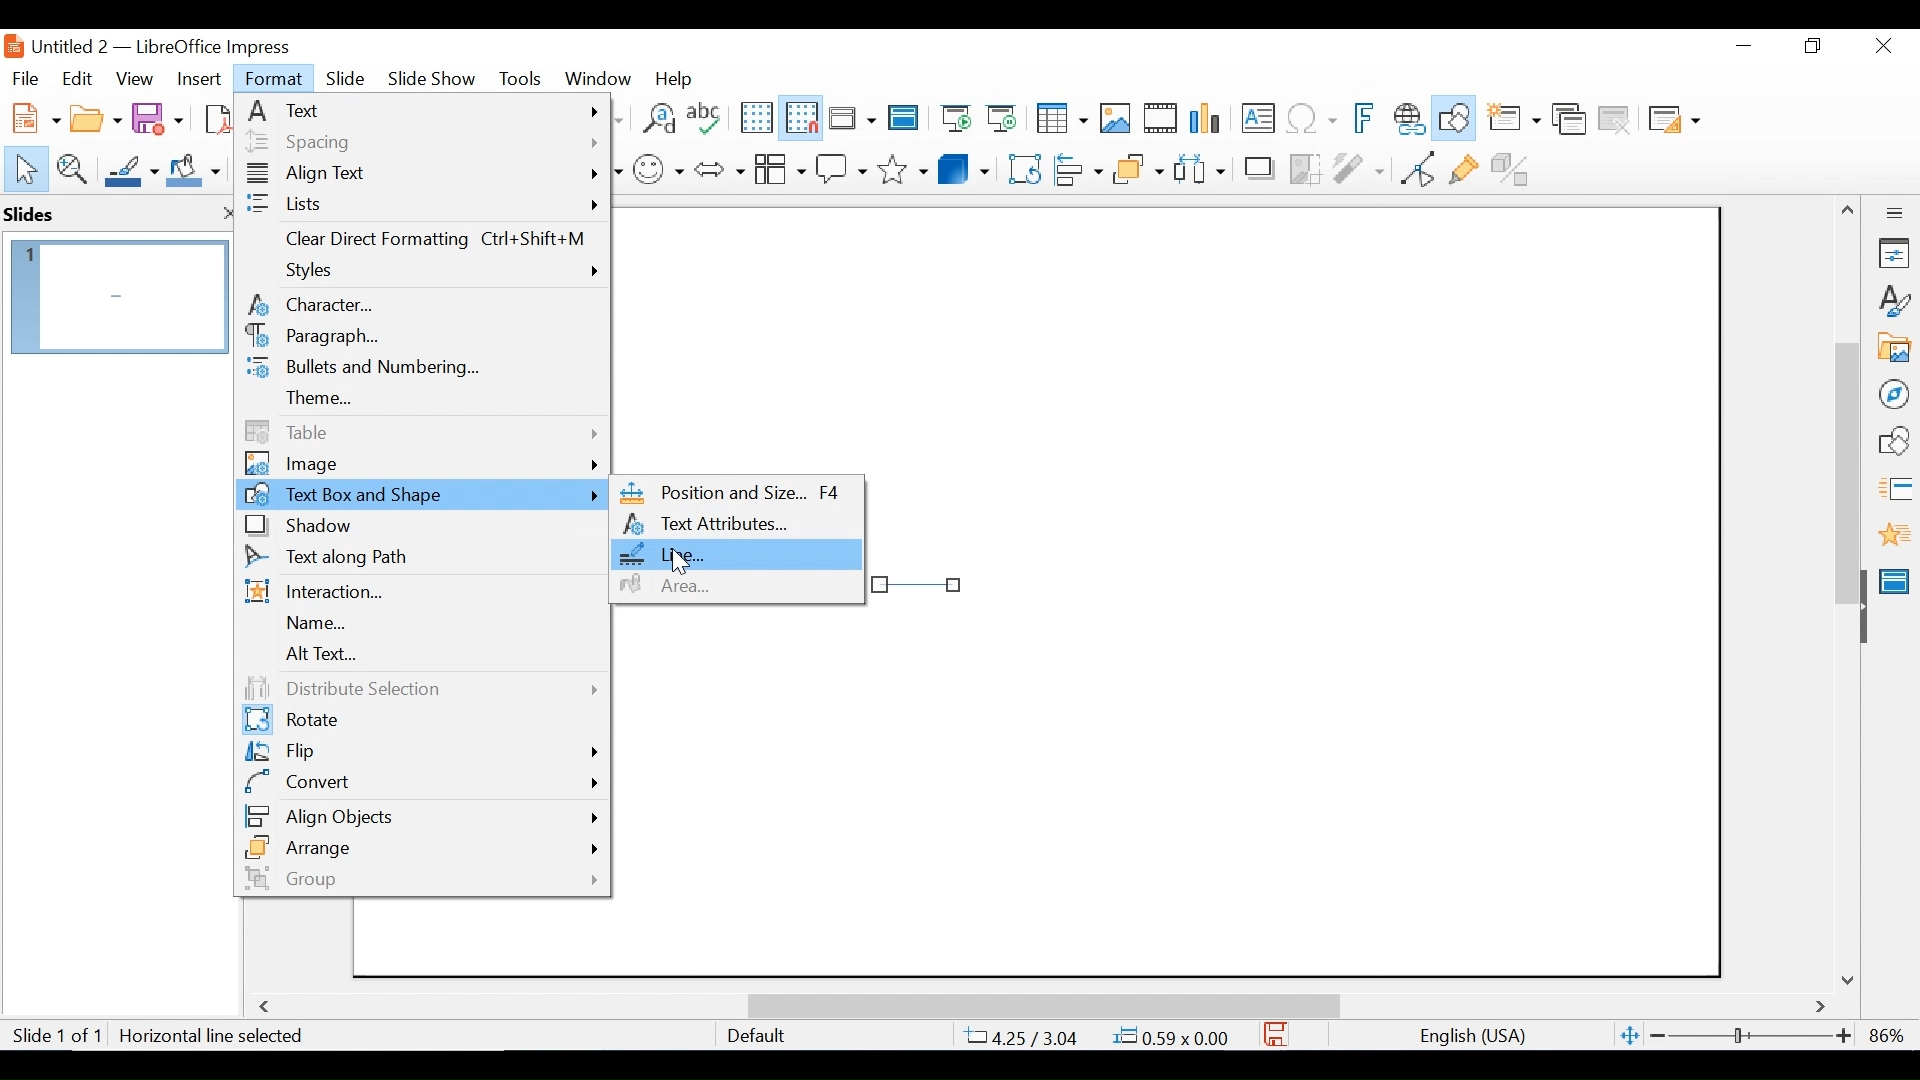 The width and height of the screenshot is (1920, 1080). I want to click on 4.25/3.04   0.59x0.00, so click(1099, 1036).